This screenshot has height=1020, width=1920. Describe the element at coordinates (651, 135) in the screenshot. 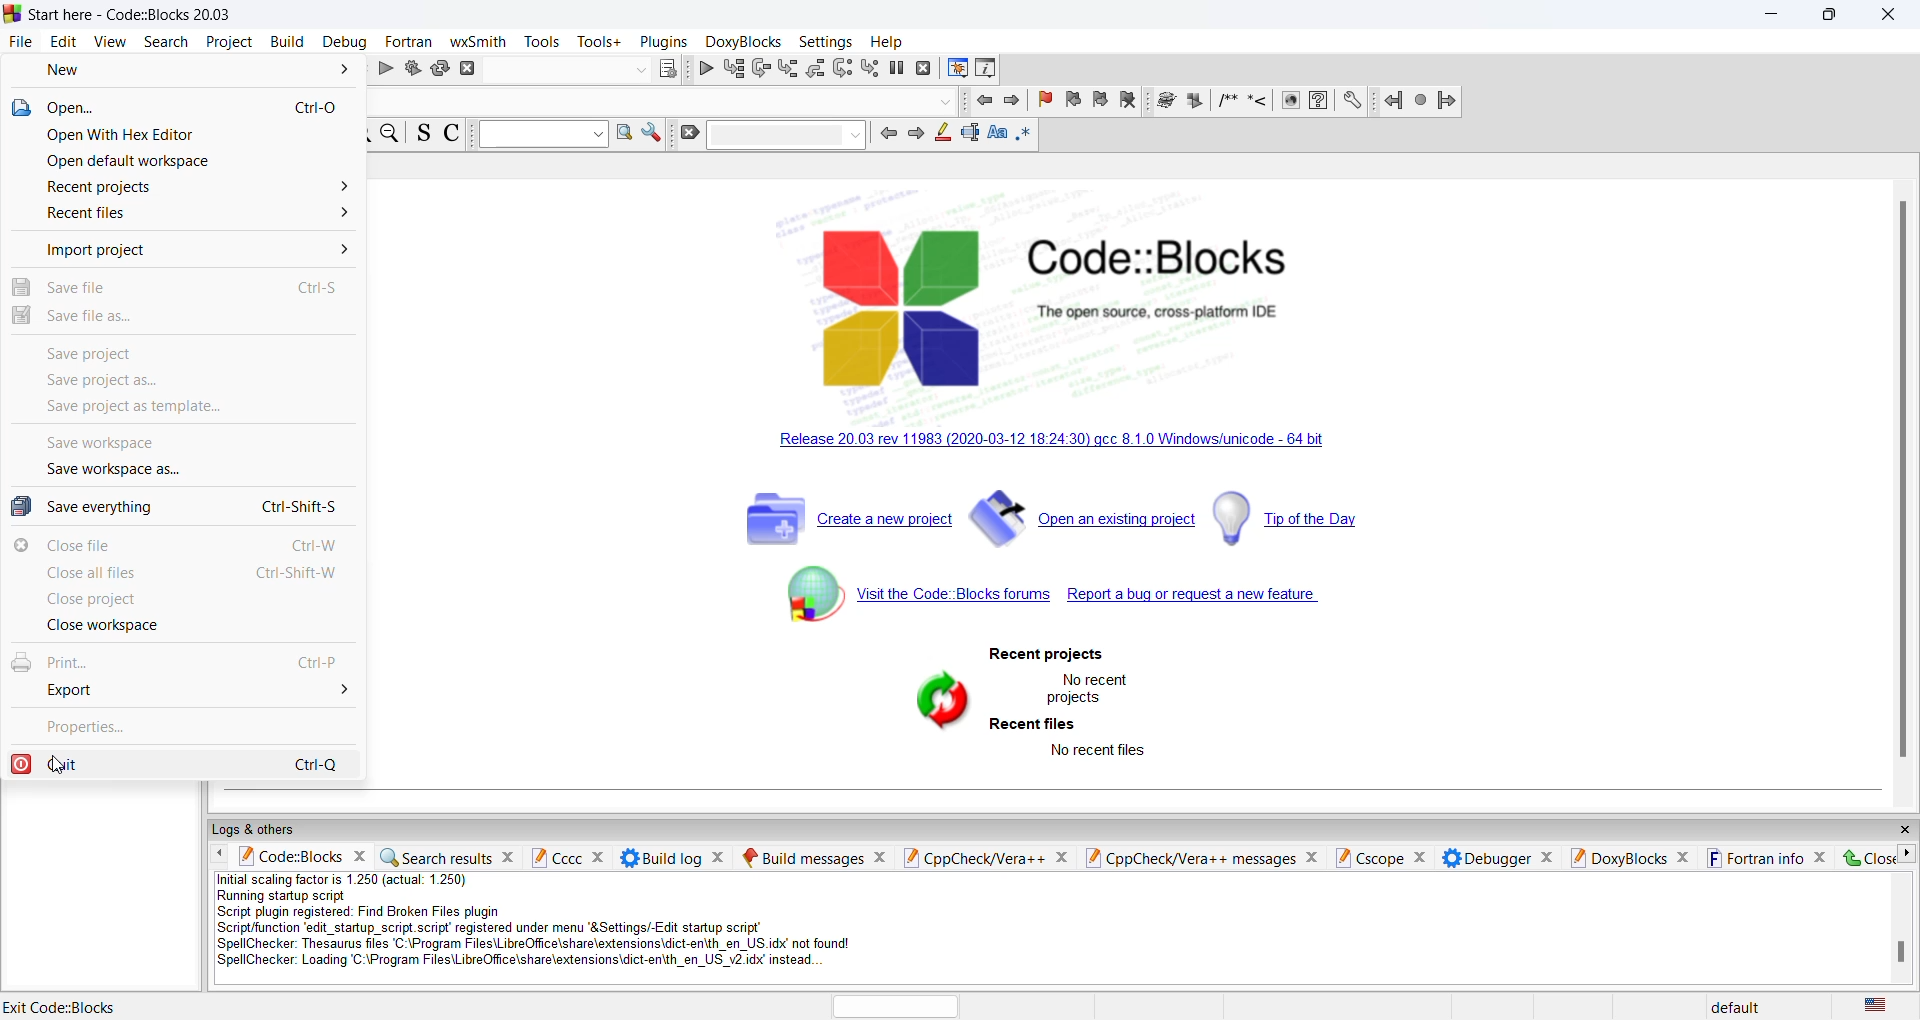

I see `settings` at that location.